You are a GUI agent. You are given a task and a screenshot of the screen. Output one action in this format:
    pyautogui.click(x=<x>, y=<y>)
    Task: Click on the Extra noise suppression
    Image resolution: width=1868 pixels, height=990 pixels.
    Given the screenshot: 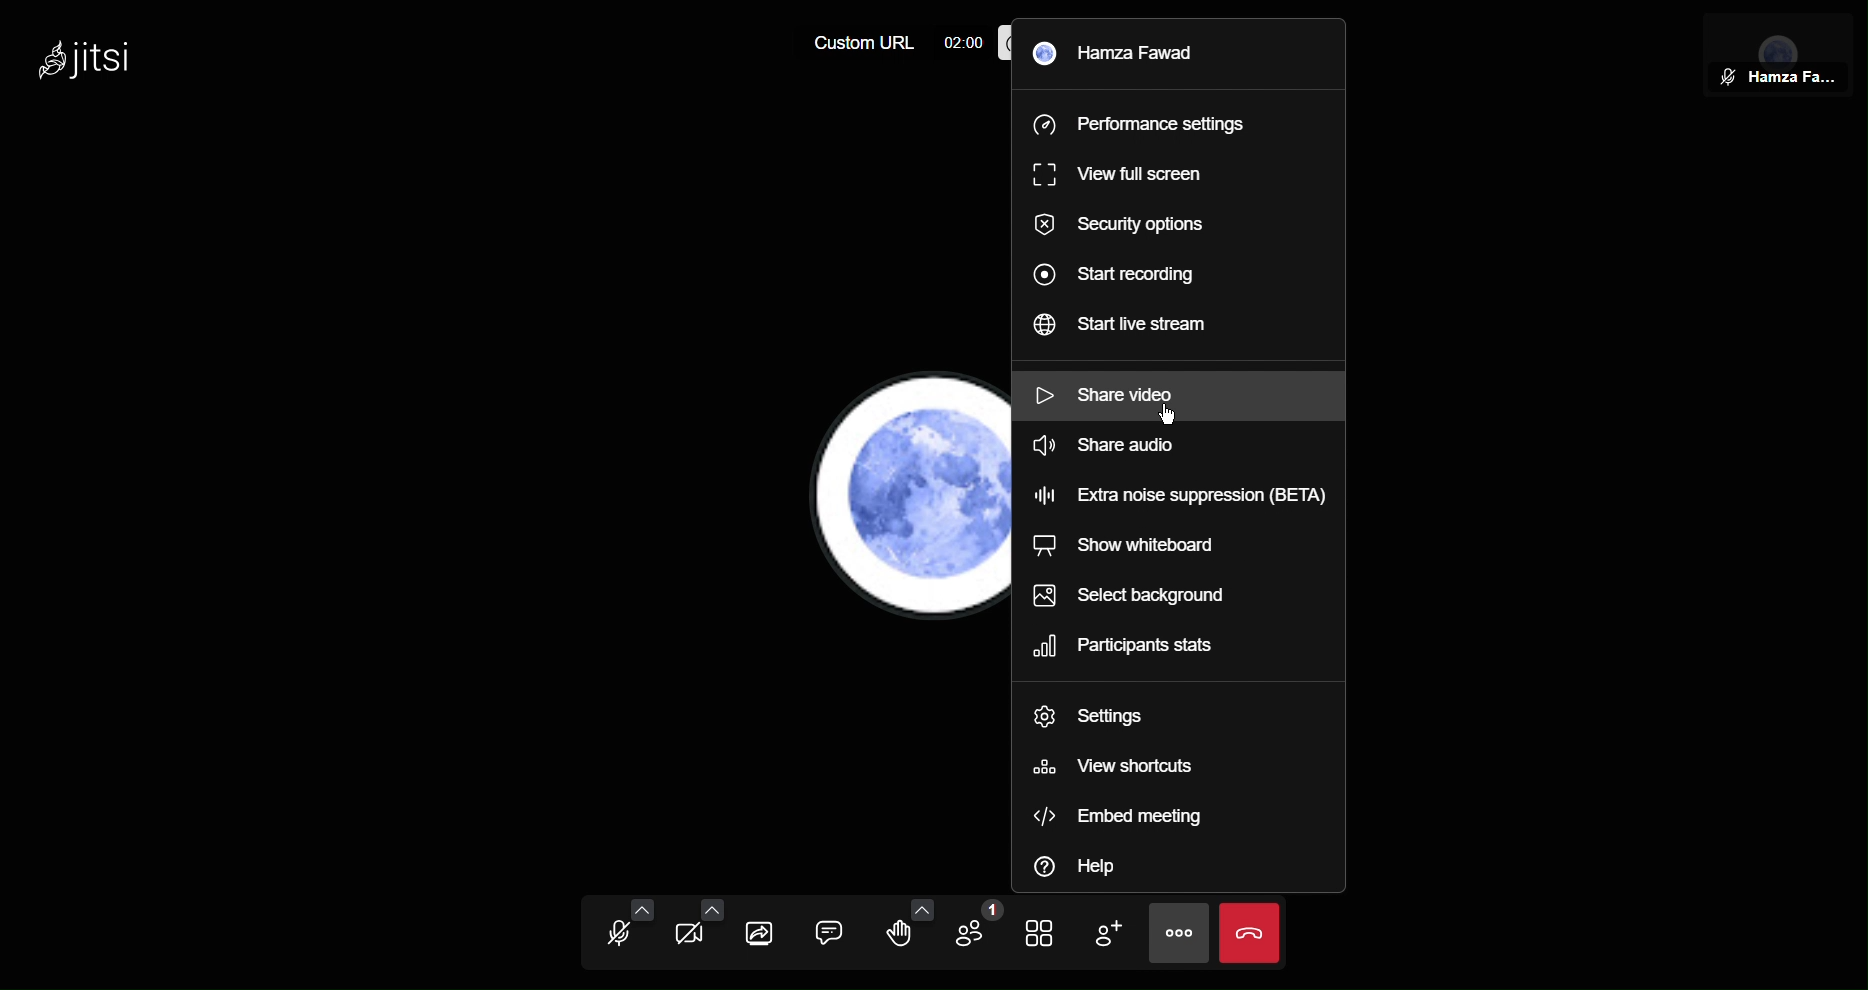 What is the action you would take?
    pyautogui.click(x=1176, y=489)
    